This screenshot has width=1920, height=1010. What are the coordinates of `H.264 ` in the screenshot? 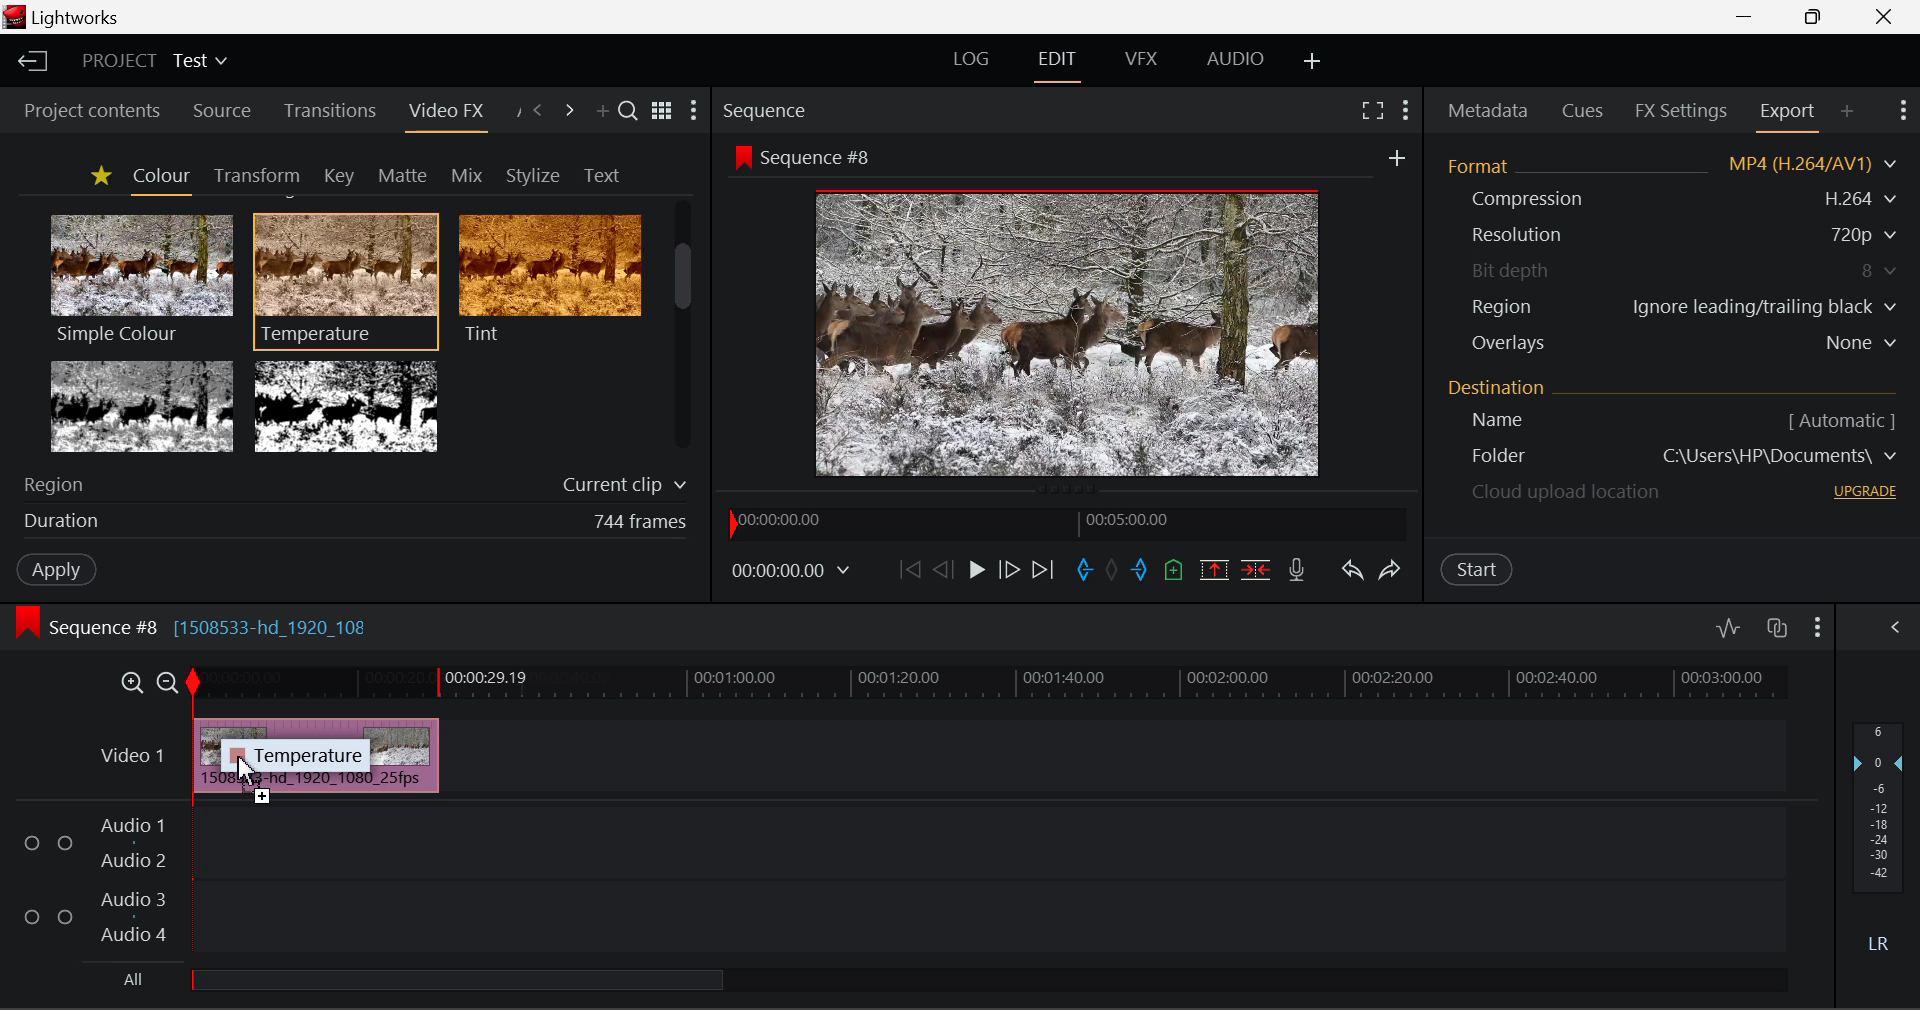 It's located at (1864, 198).